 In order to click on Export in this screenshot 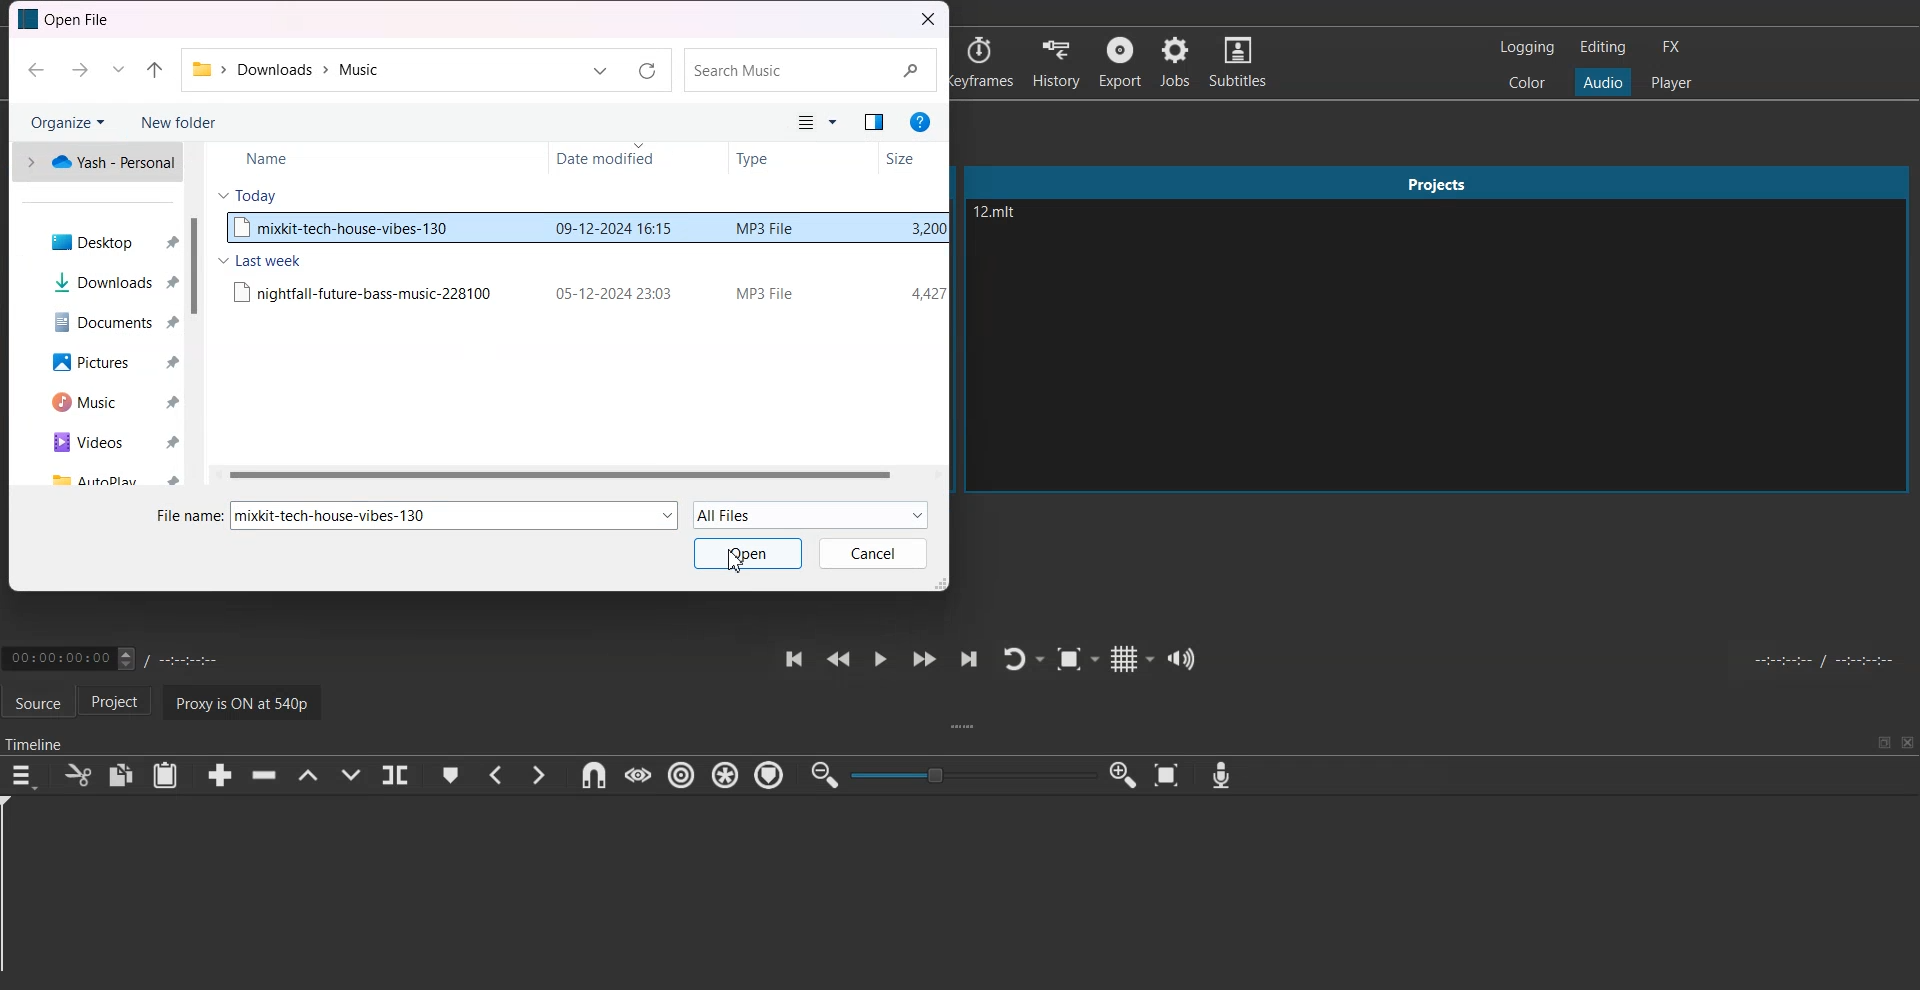, I will do `click(1121, 61)`.